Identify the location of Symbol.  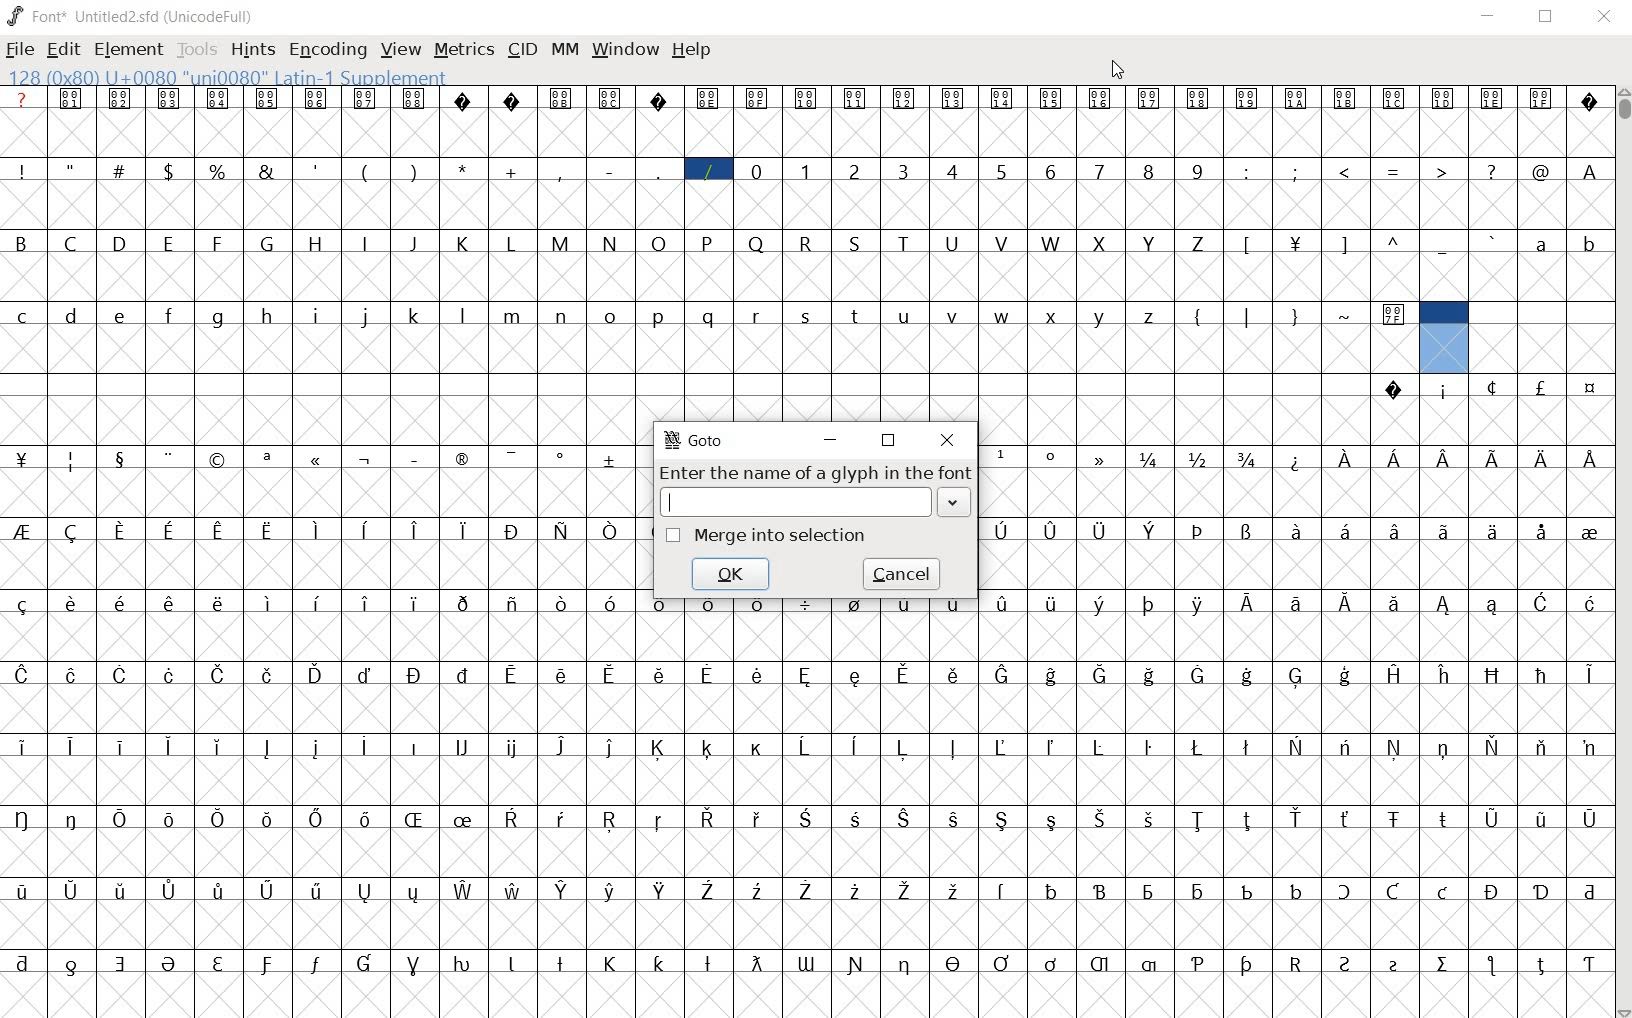
(1348, 819).